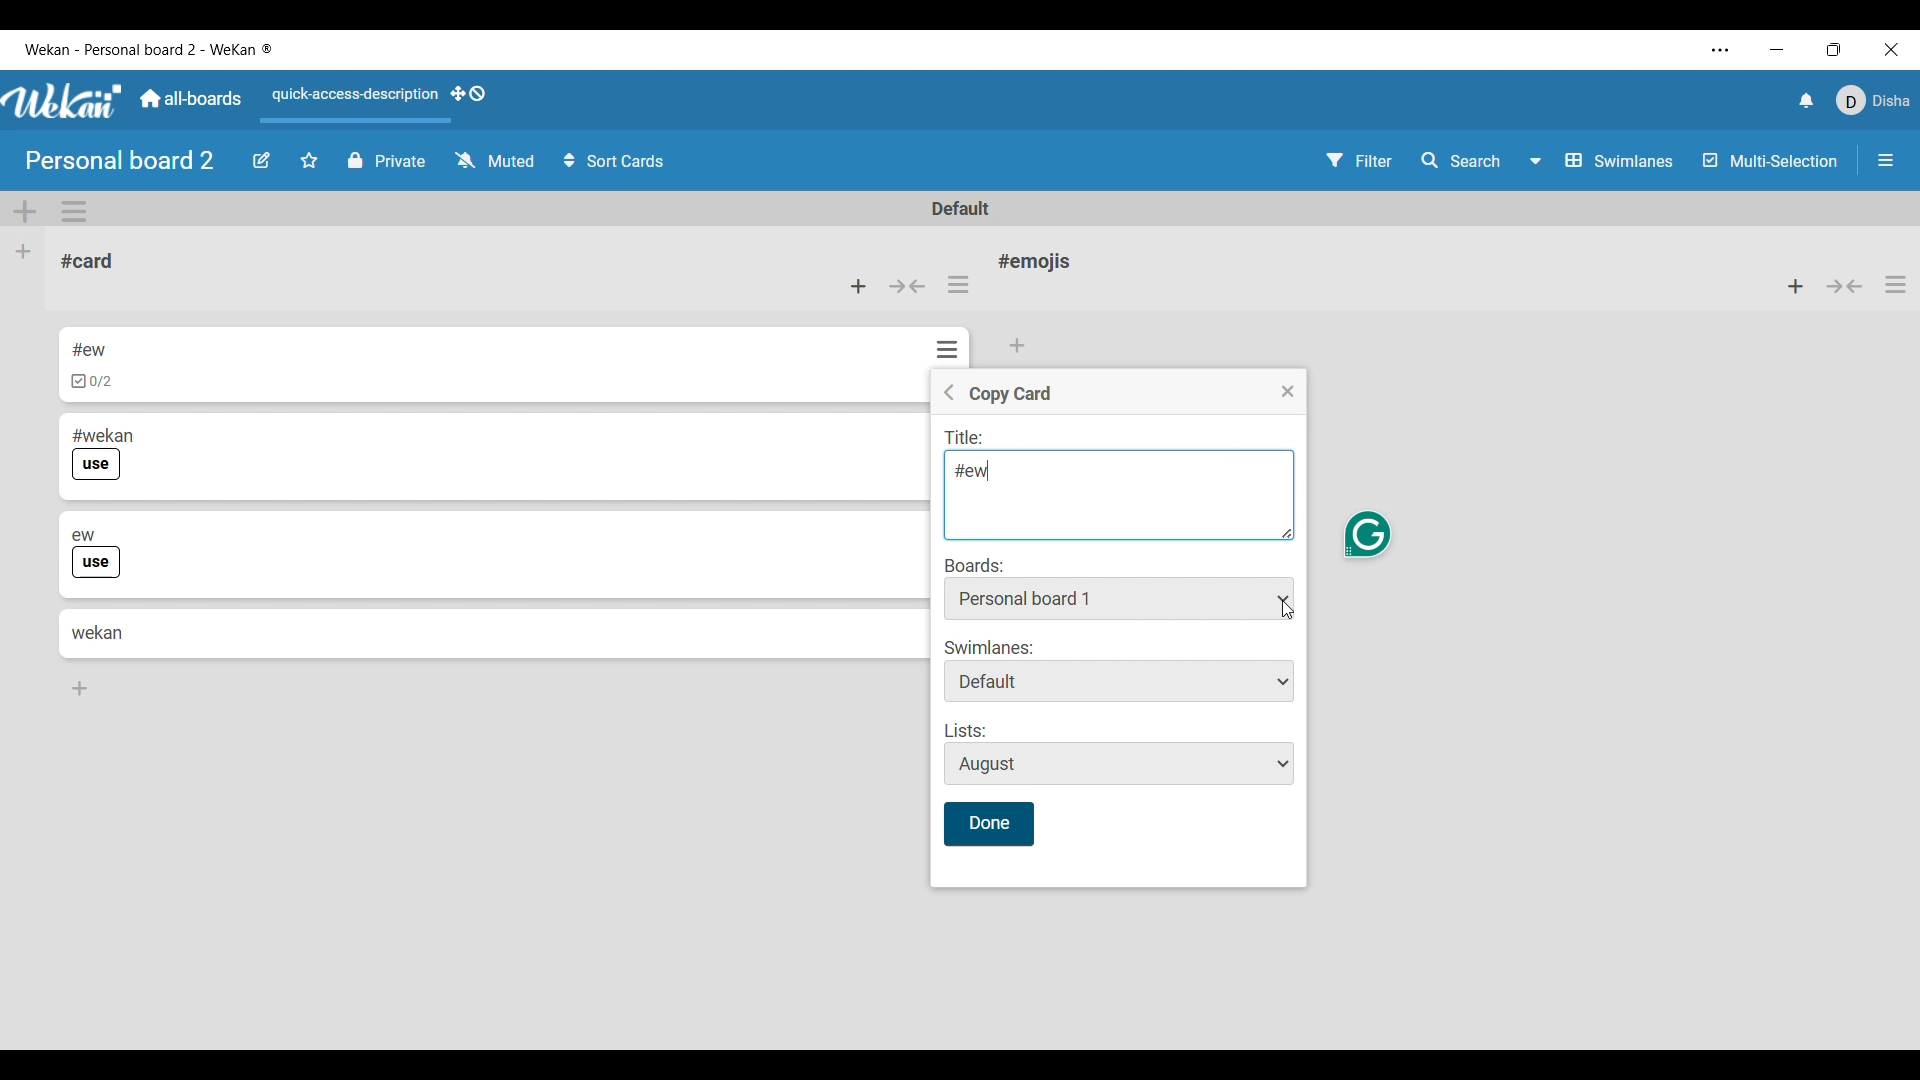  What do you see at coordinates (220, 526) in the screenshot?
I see `Card 3` at bounding box center [220, 526].